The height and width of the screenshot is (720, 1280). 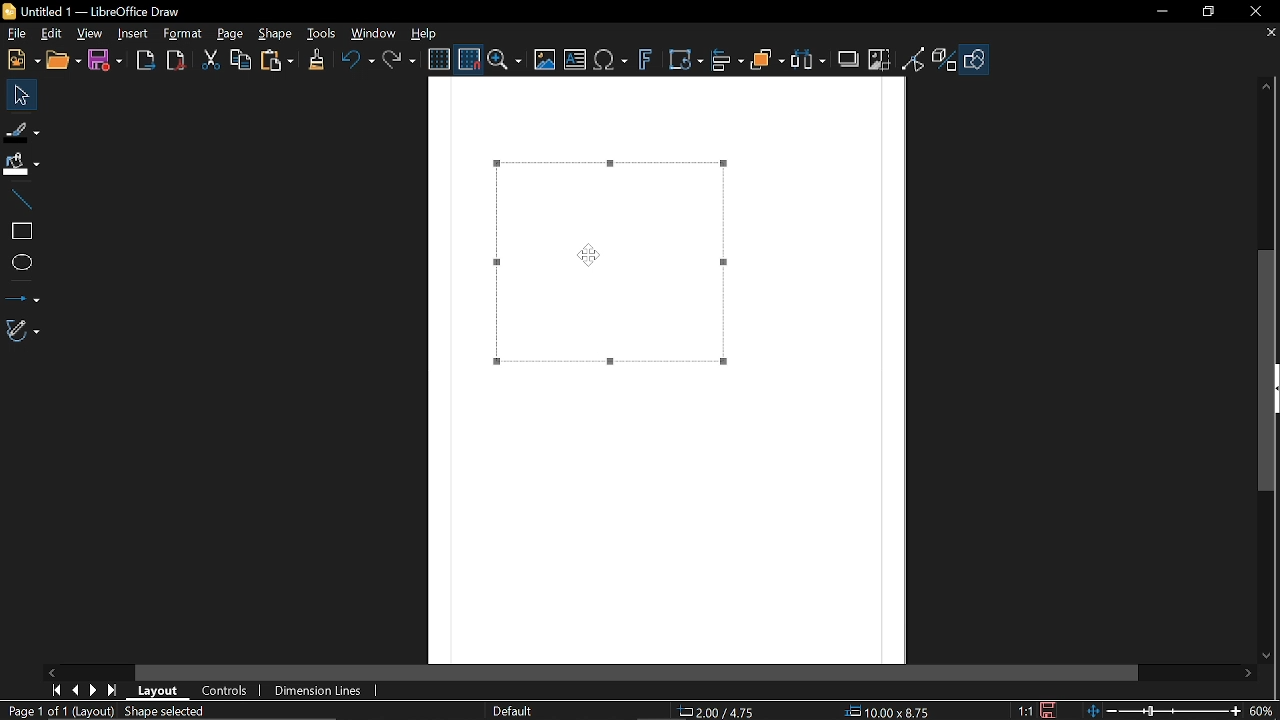 I want to click on Current zoom, so click(x=1263, y=710).